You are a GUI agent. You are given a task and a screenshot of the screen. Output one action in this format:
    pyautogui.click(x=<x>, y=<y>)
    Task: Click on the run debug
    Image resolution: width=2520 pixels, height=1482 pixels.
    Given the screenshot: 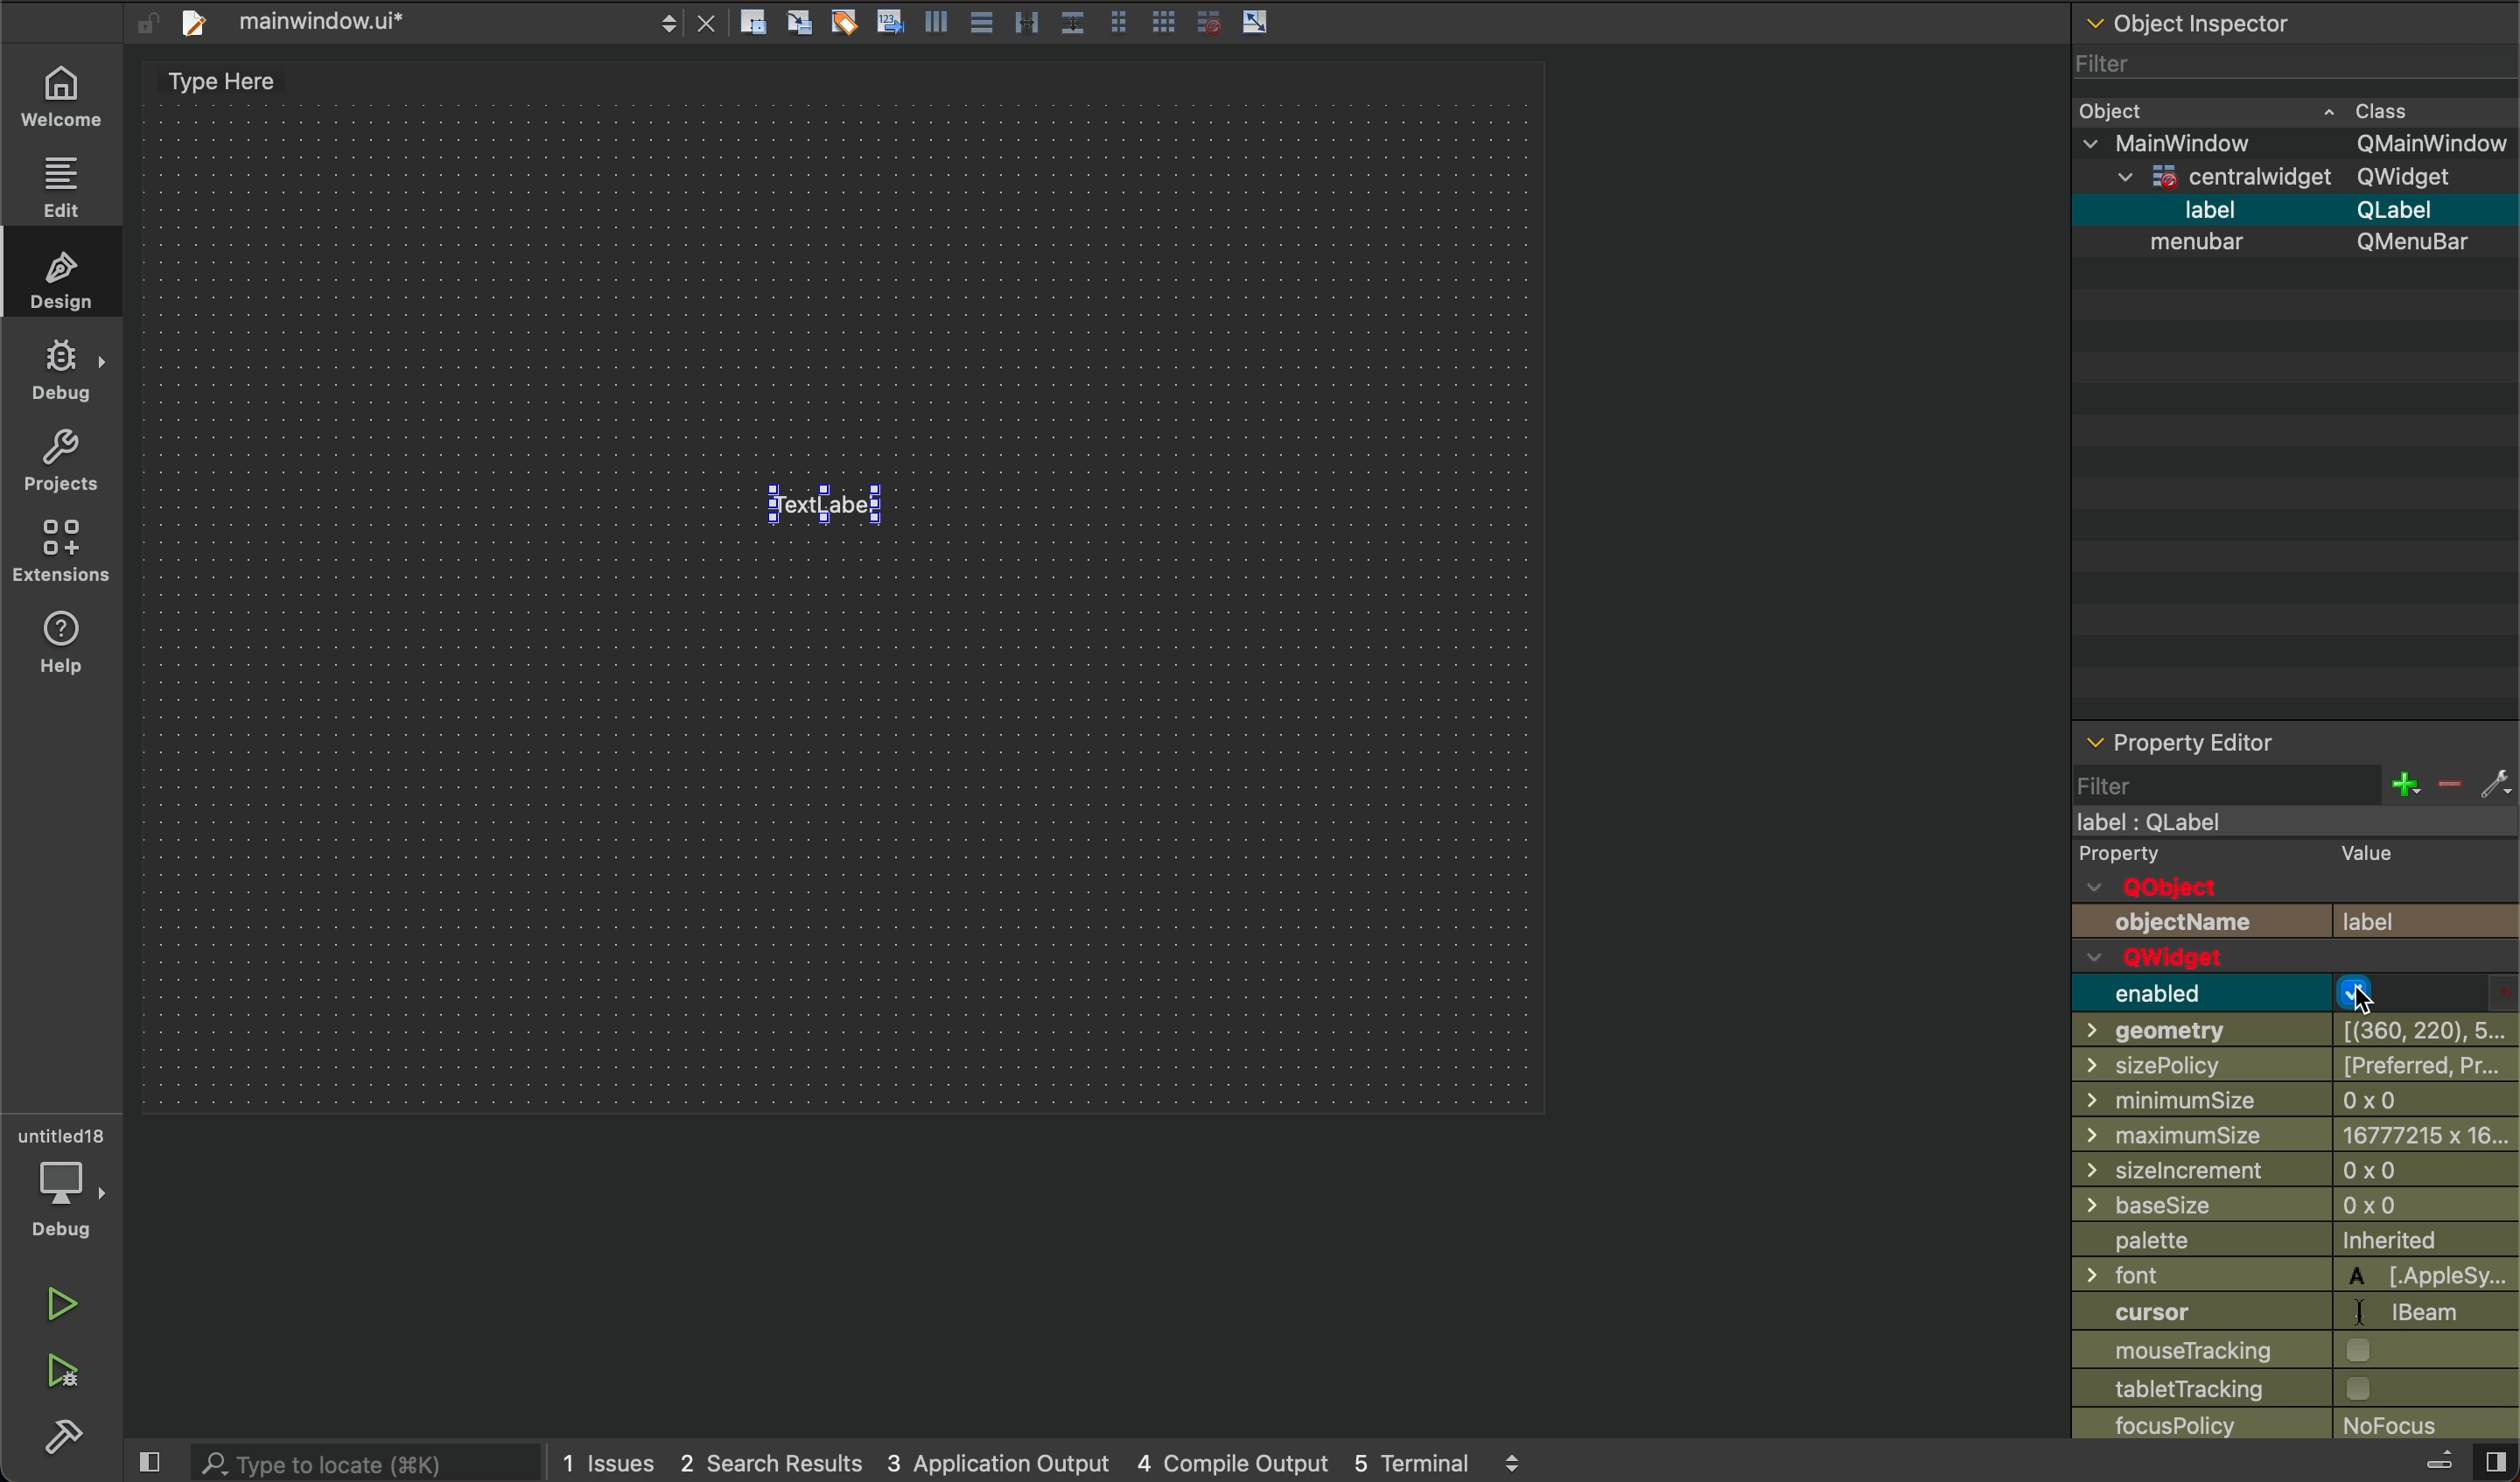 What is the action you would take?
    pyautogui.click(x=65, y=1368)
    